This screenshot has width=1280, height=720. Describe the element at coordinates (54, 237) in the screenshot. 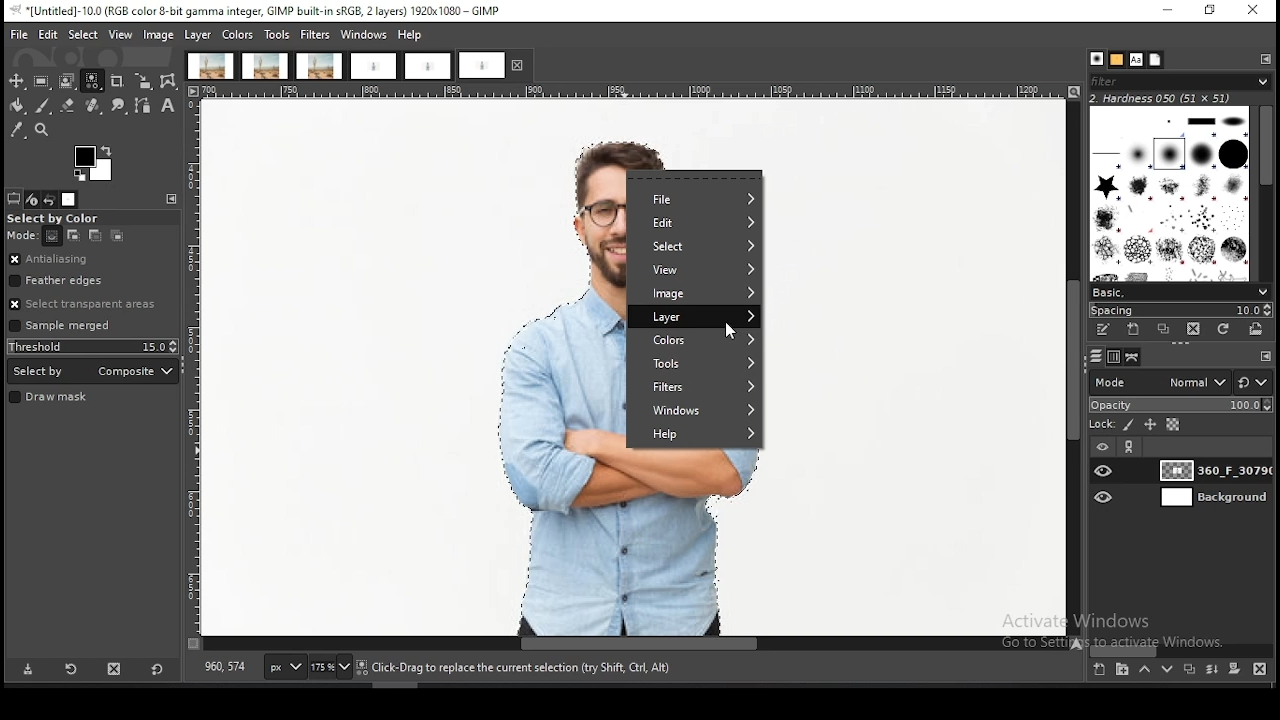

I see `replace the current selection` at that location.